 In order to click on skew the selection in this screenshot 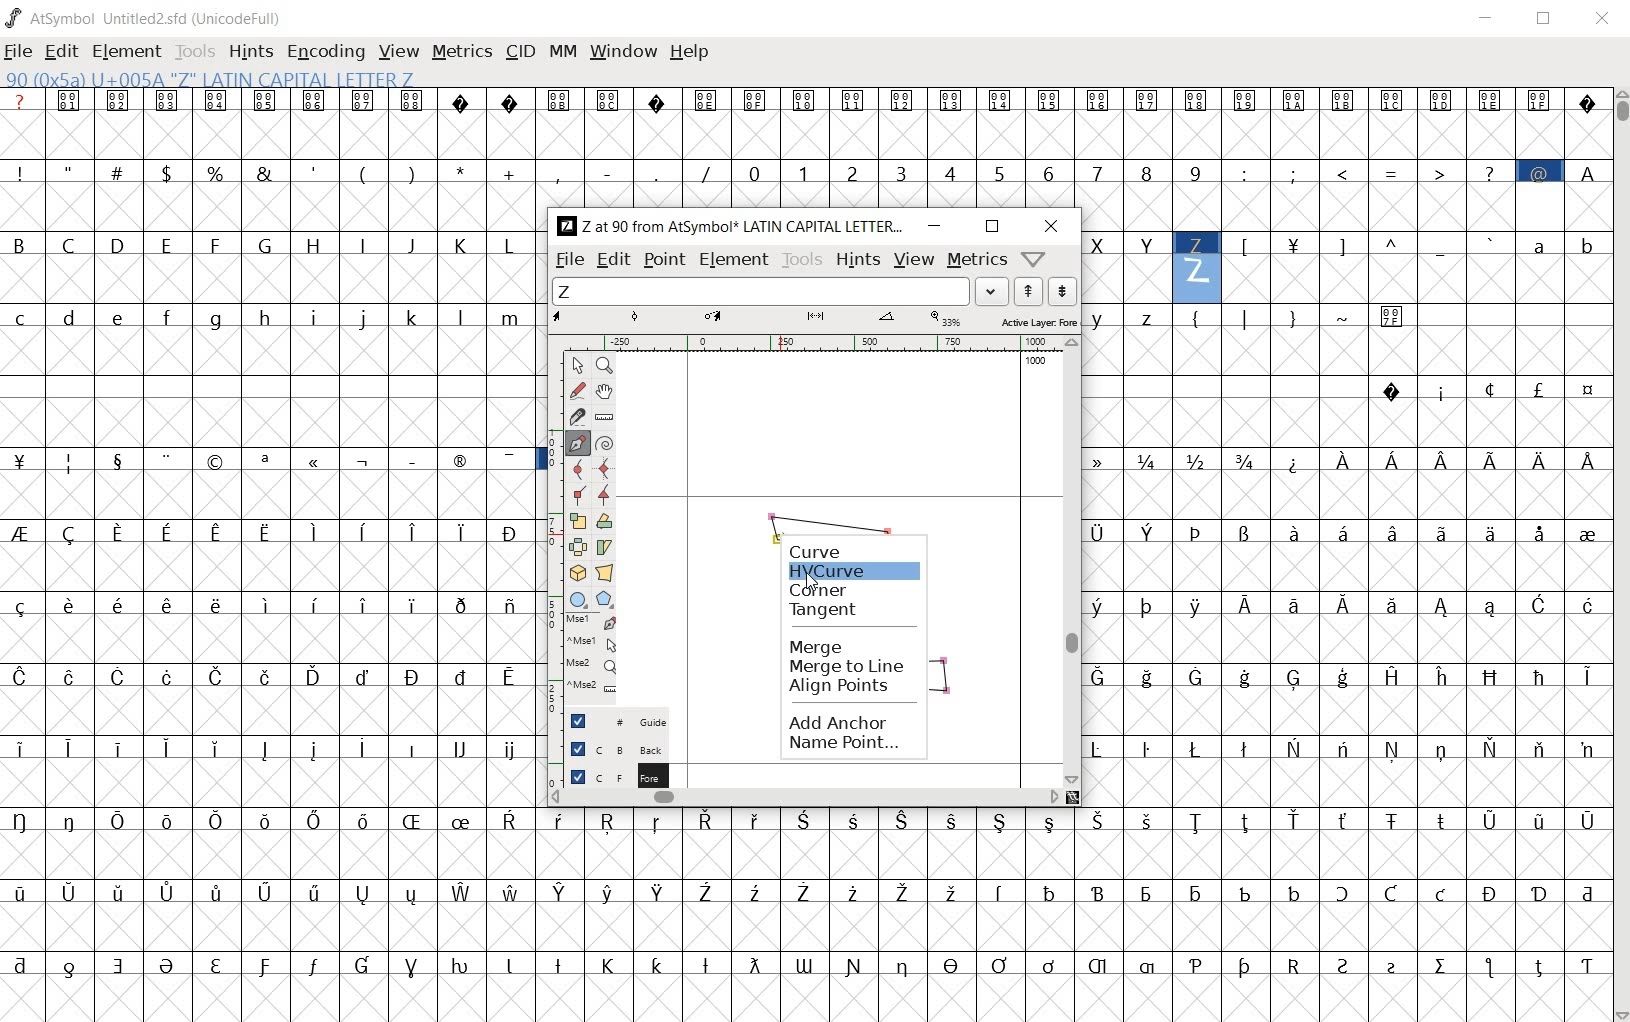, I will do `click(604, 546)`.